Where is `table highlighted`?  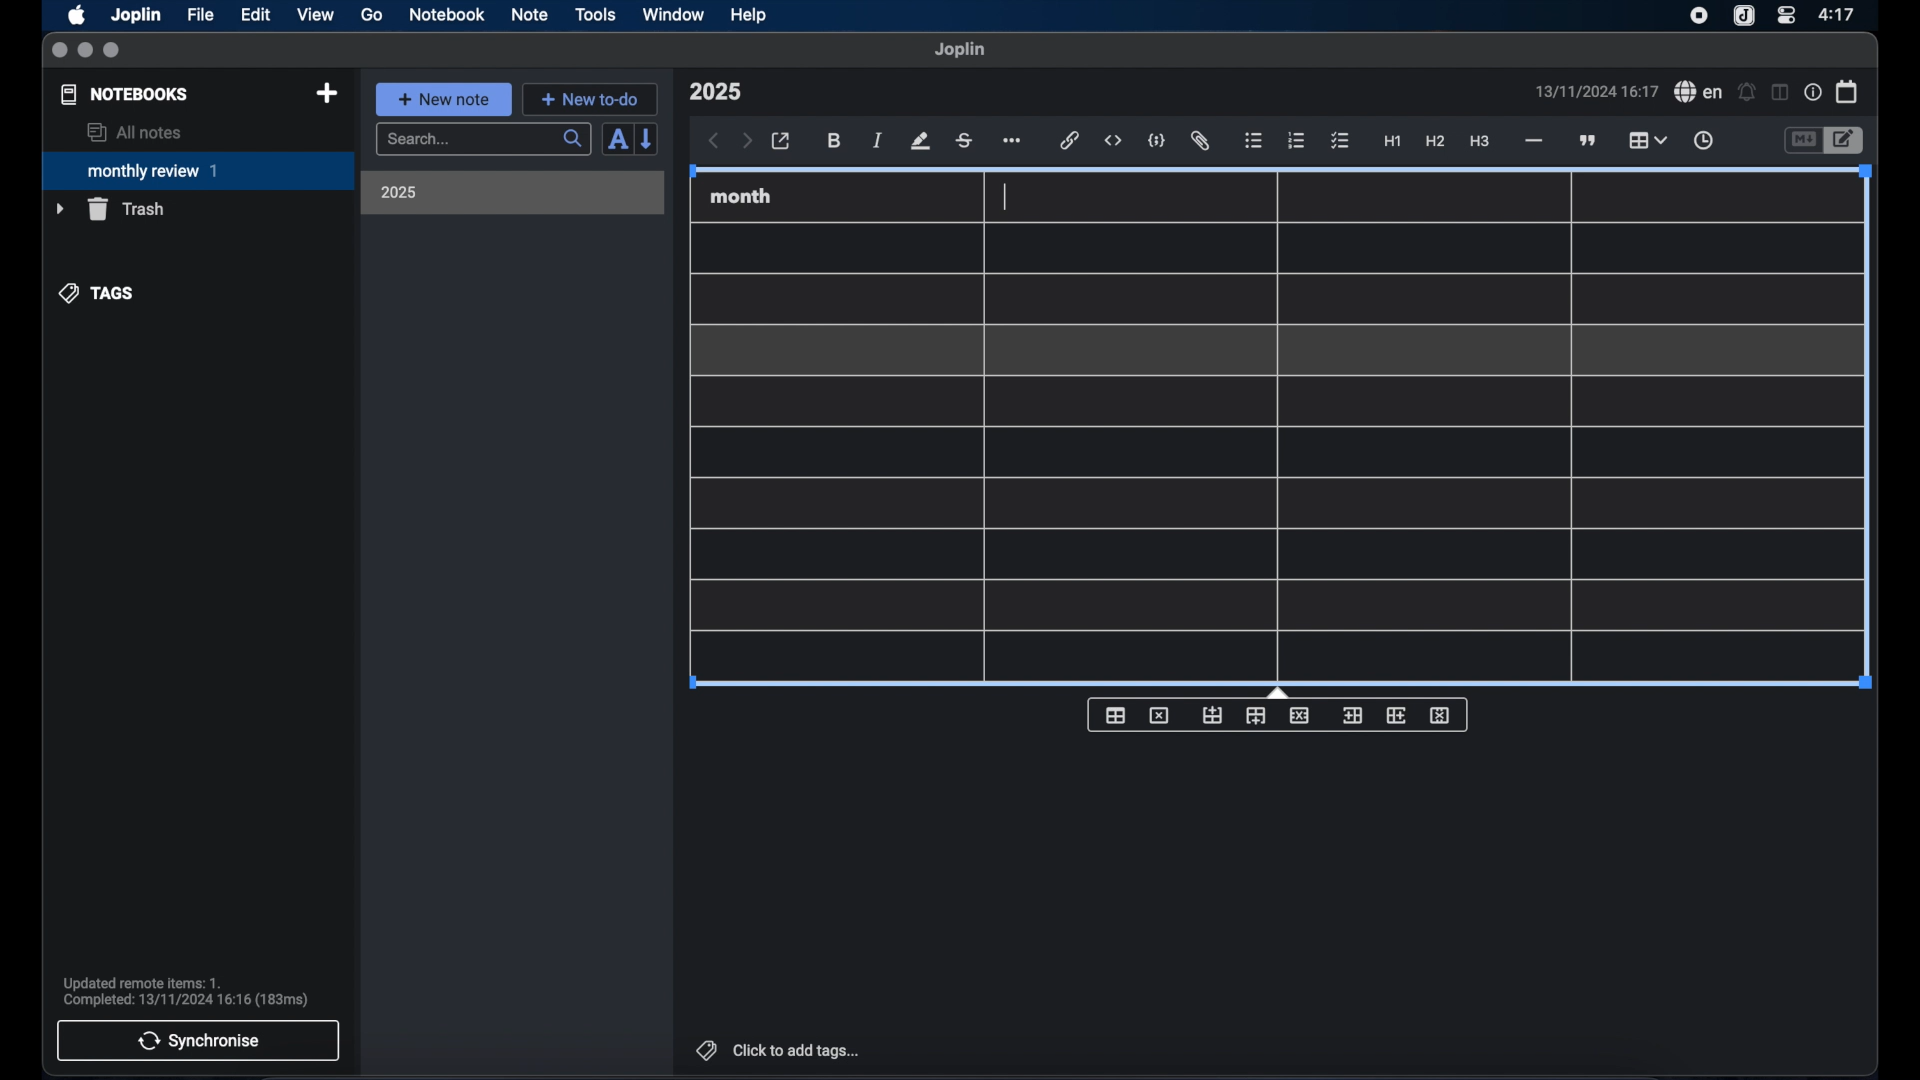 table highlighted is located at coordinates (1645, 140).